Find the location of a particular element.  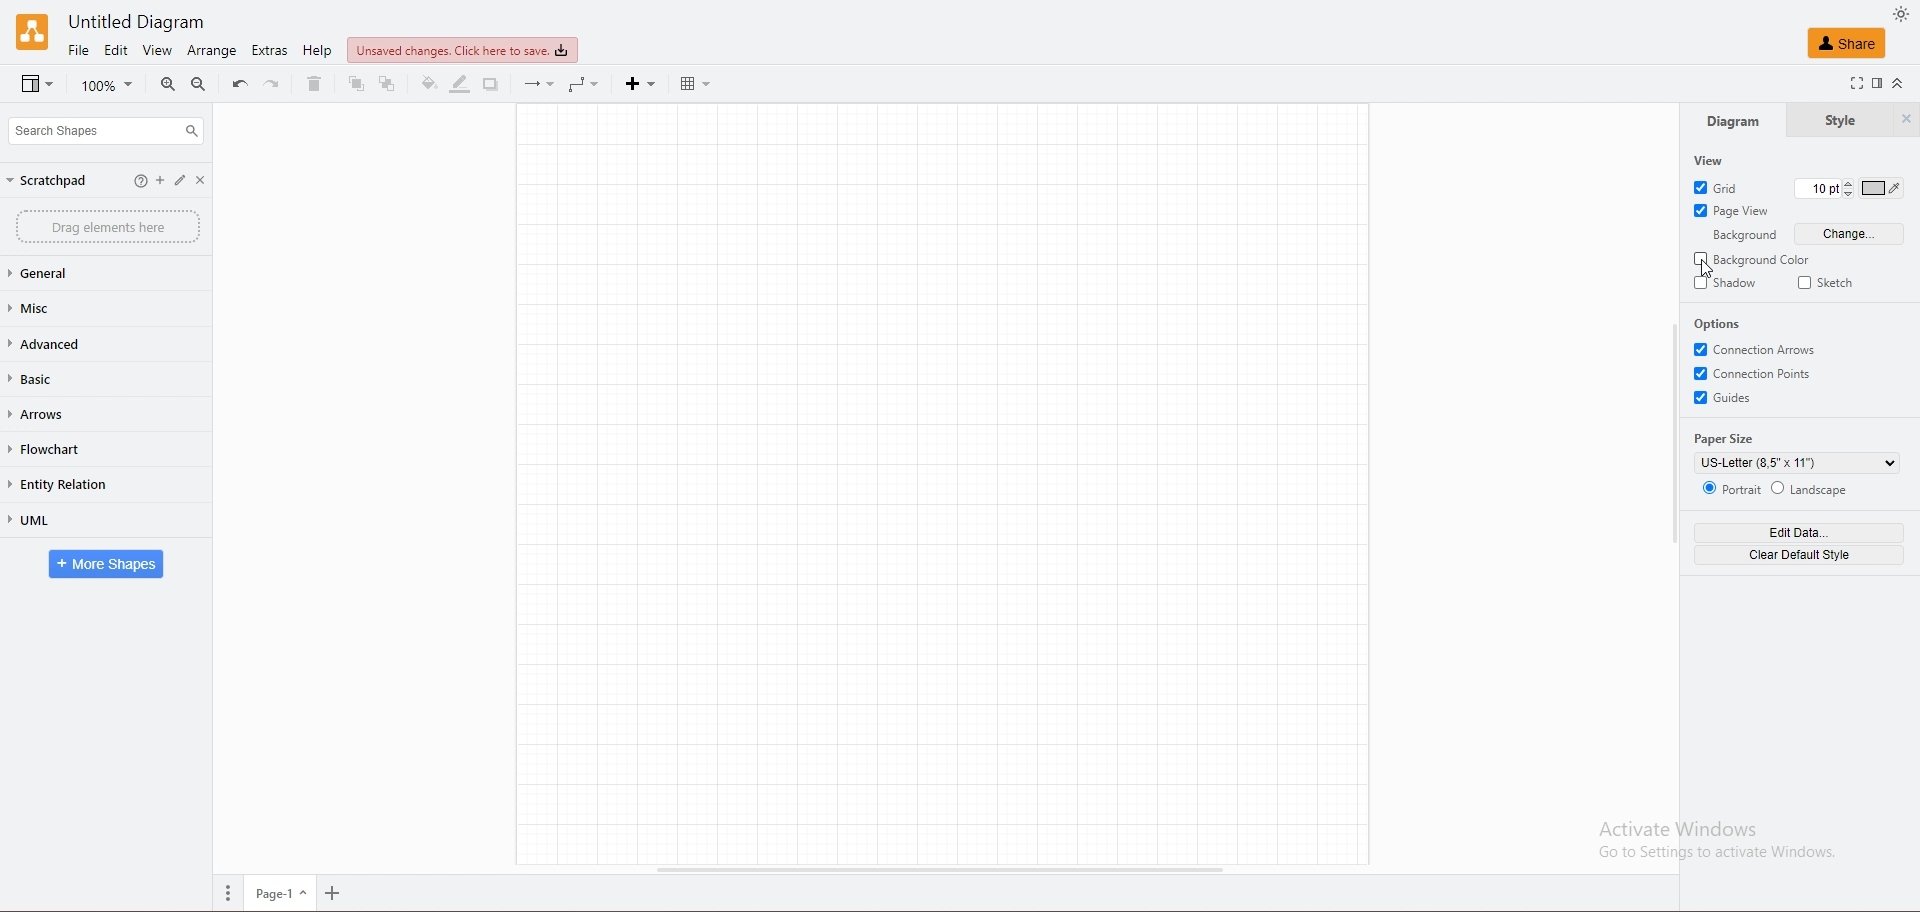

grid value is located at coordinates (1817, 188).